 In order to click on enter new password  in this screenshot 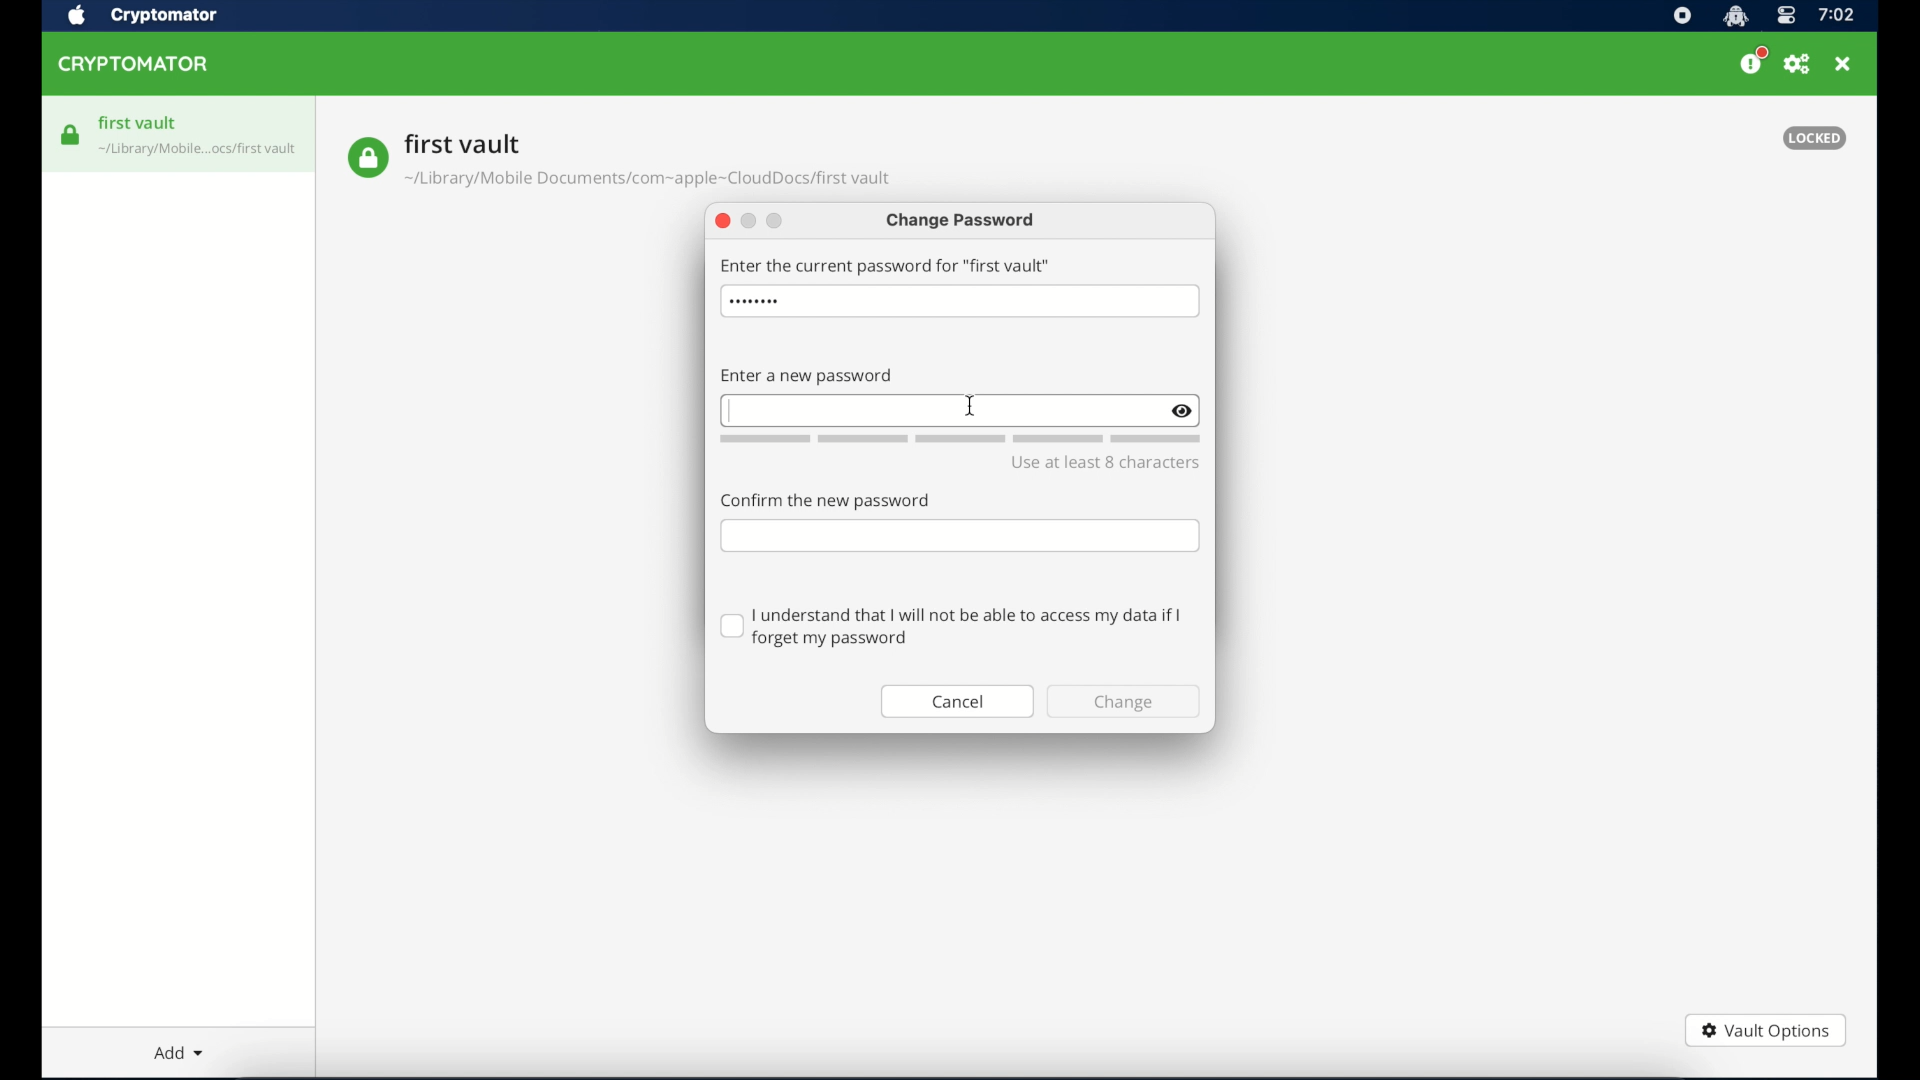, I will do `click(806, 377)`.